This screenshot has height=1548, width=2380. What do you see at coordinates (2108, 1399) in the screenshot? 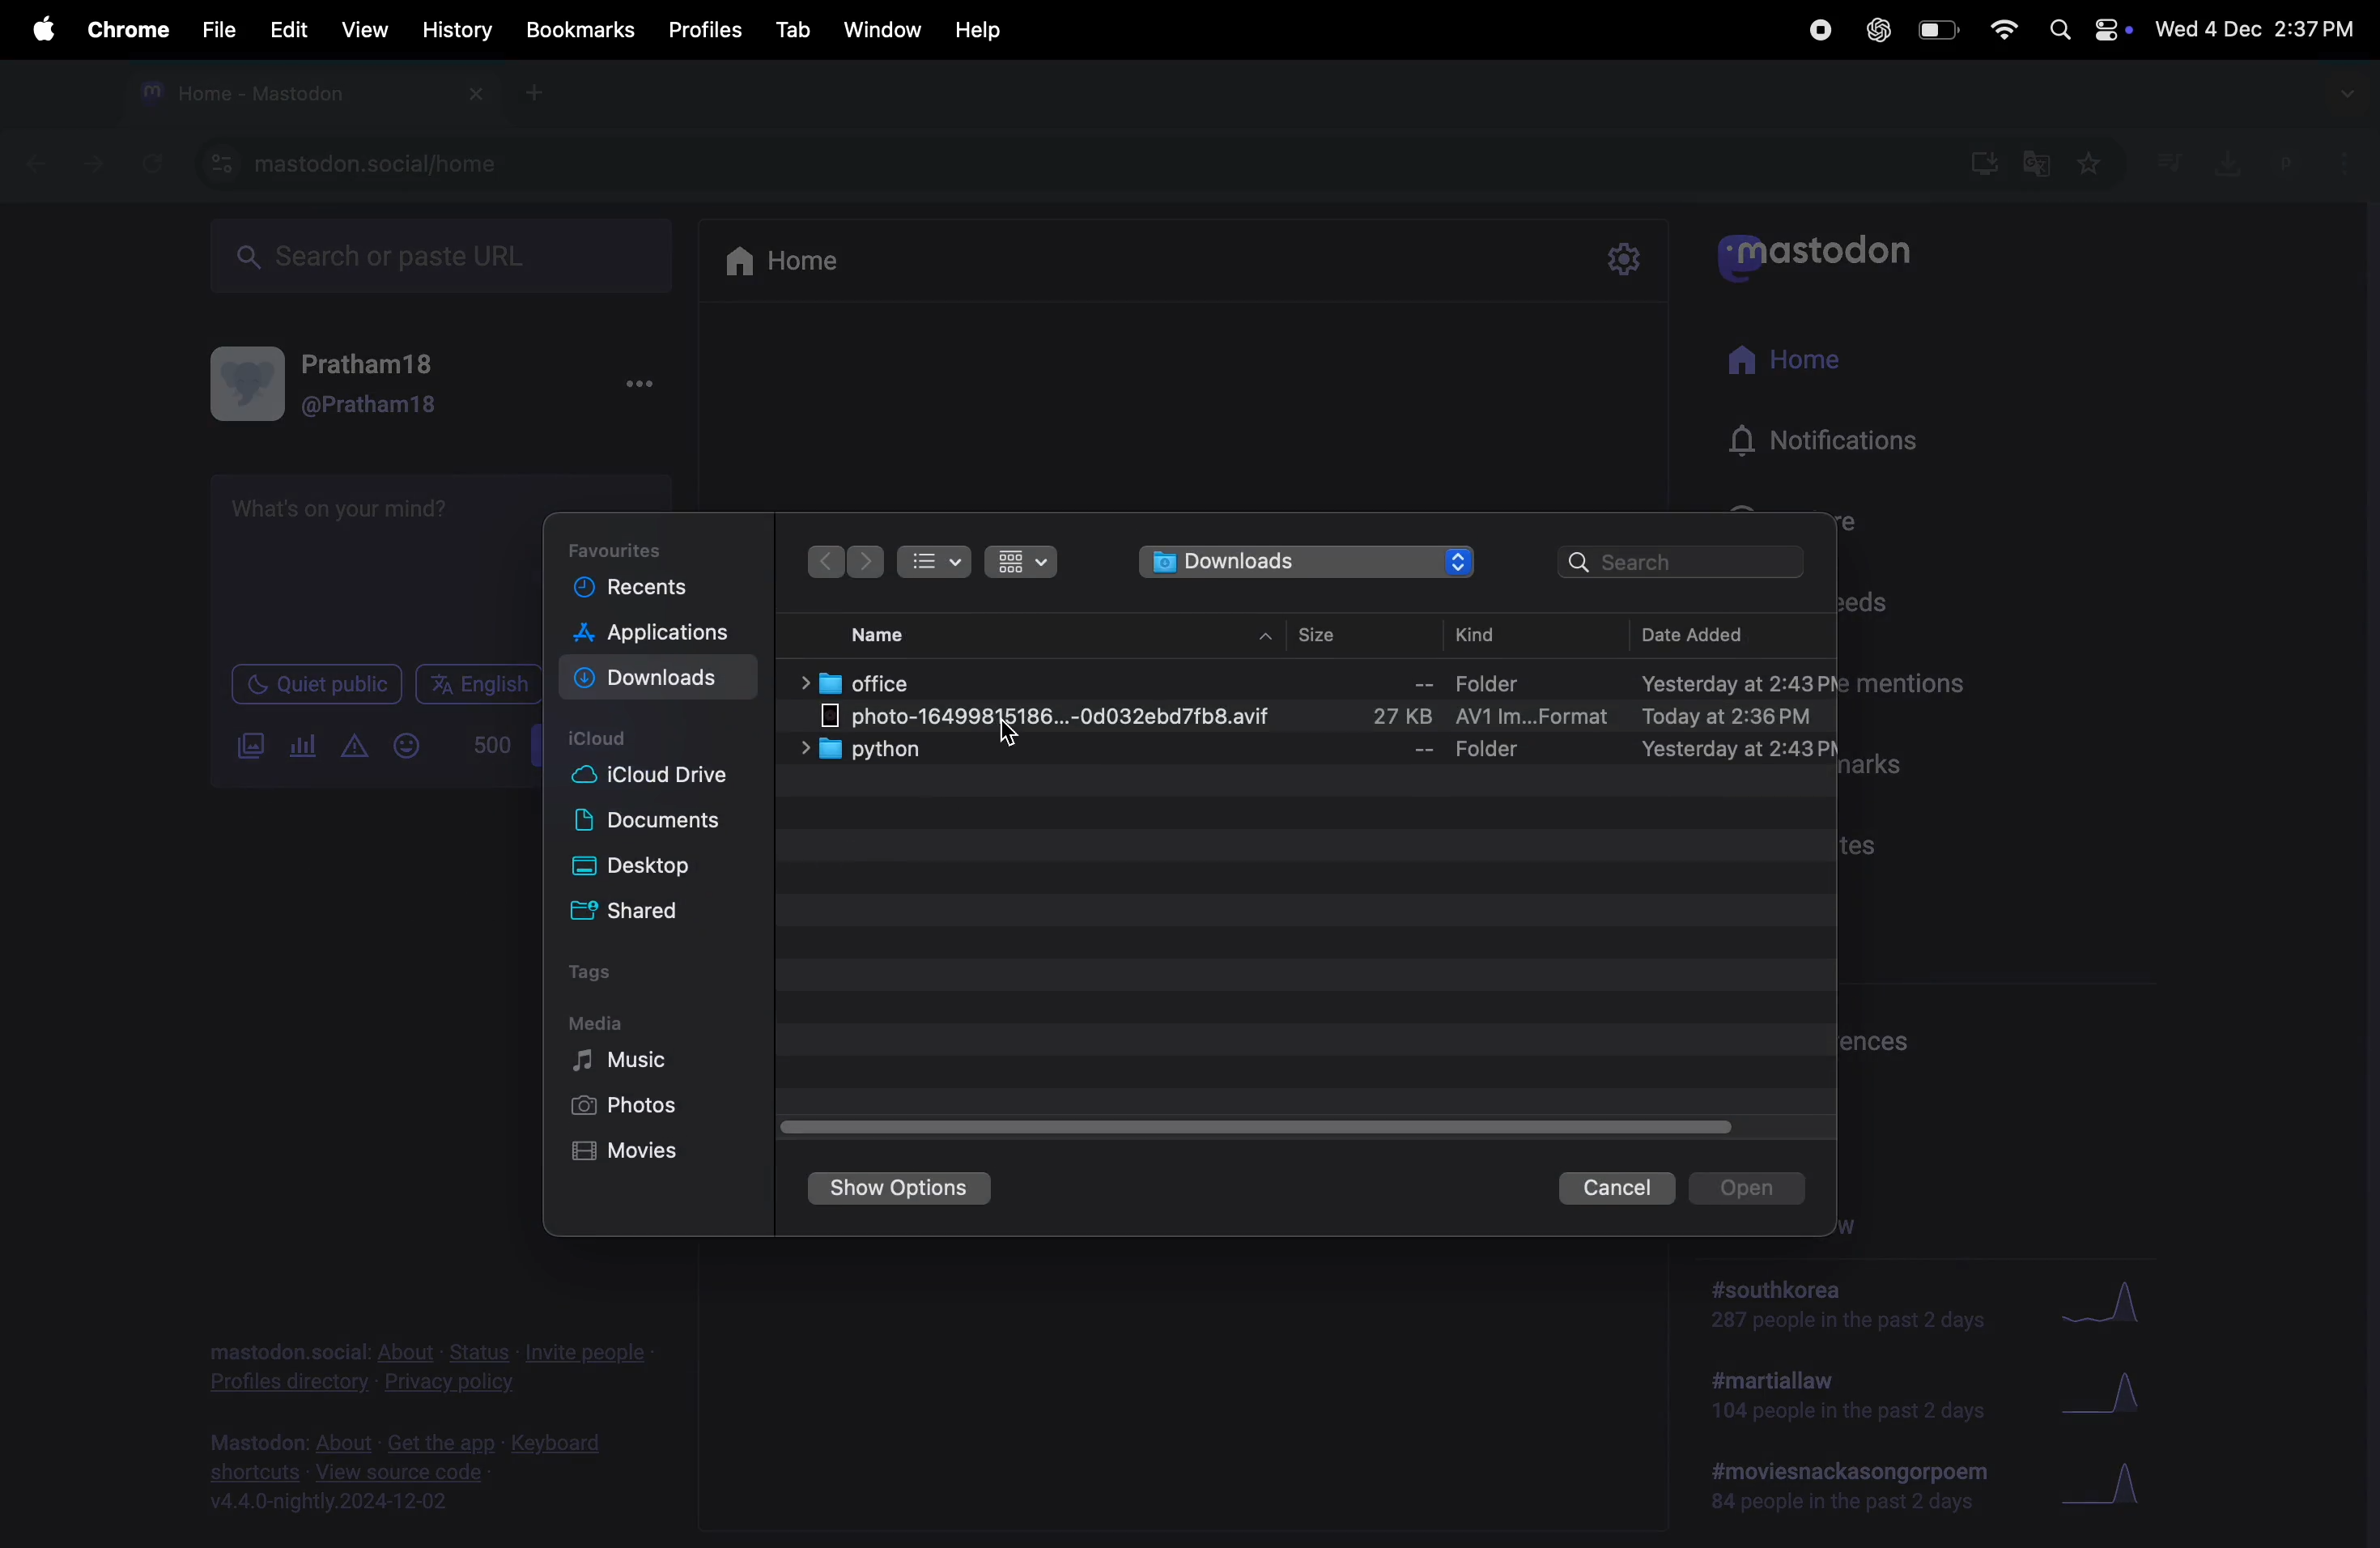
I see `Graph` at bounding box center [2108, 1399].